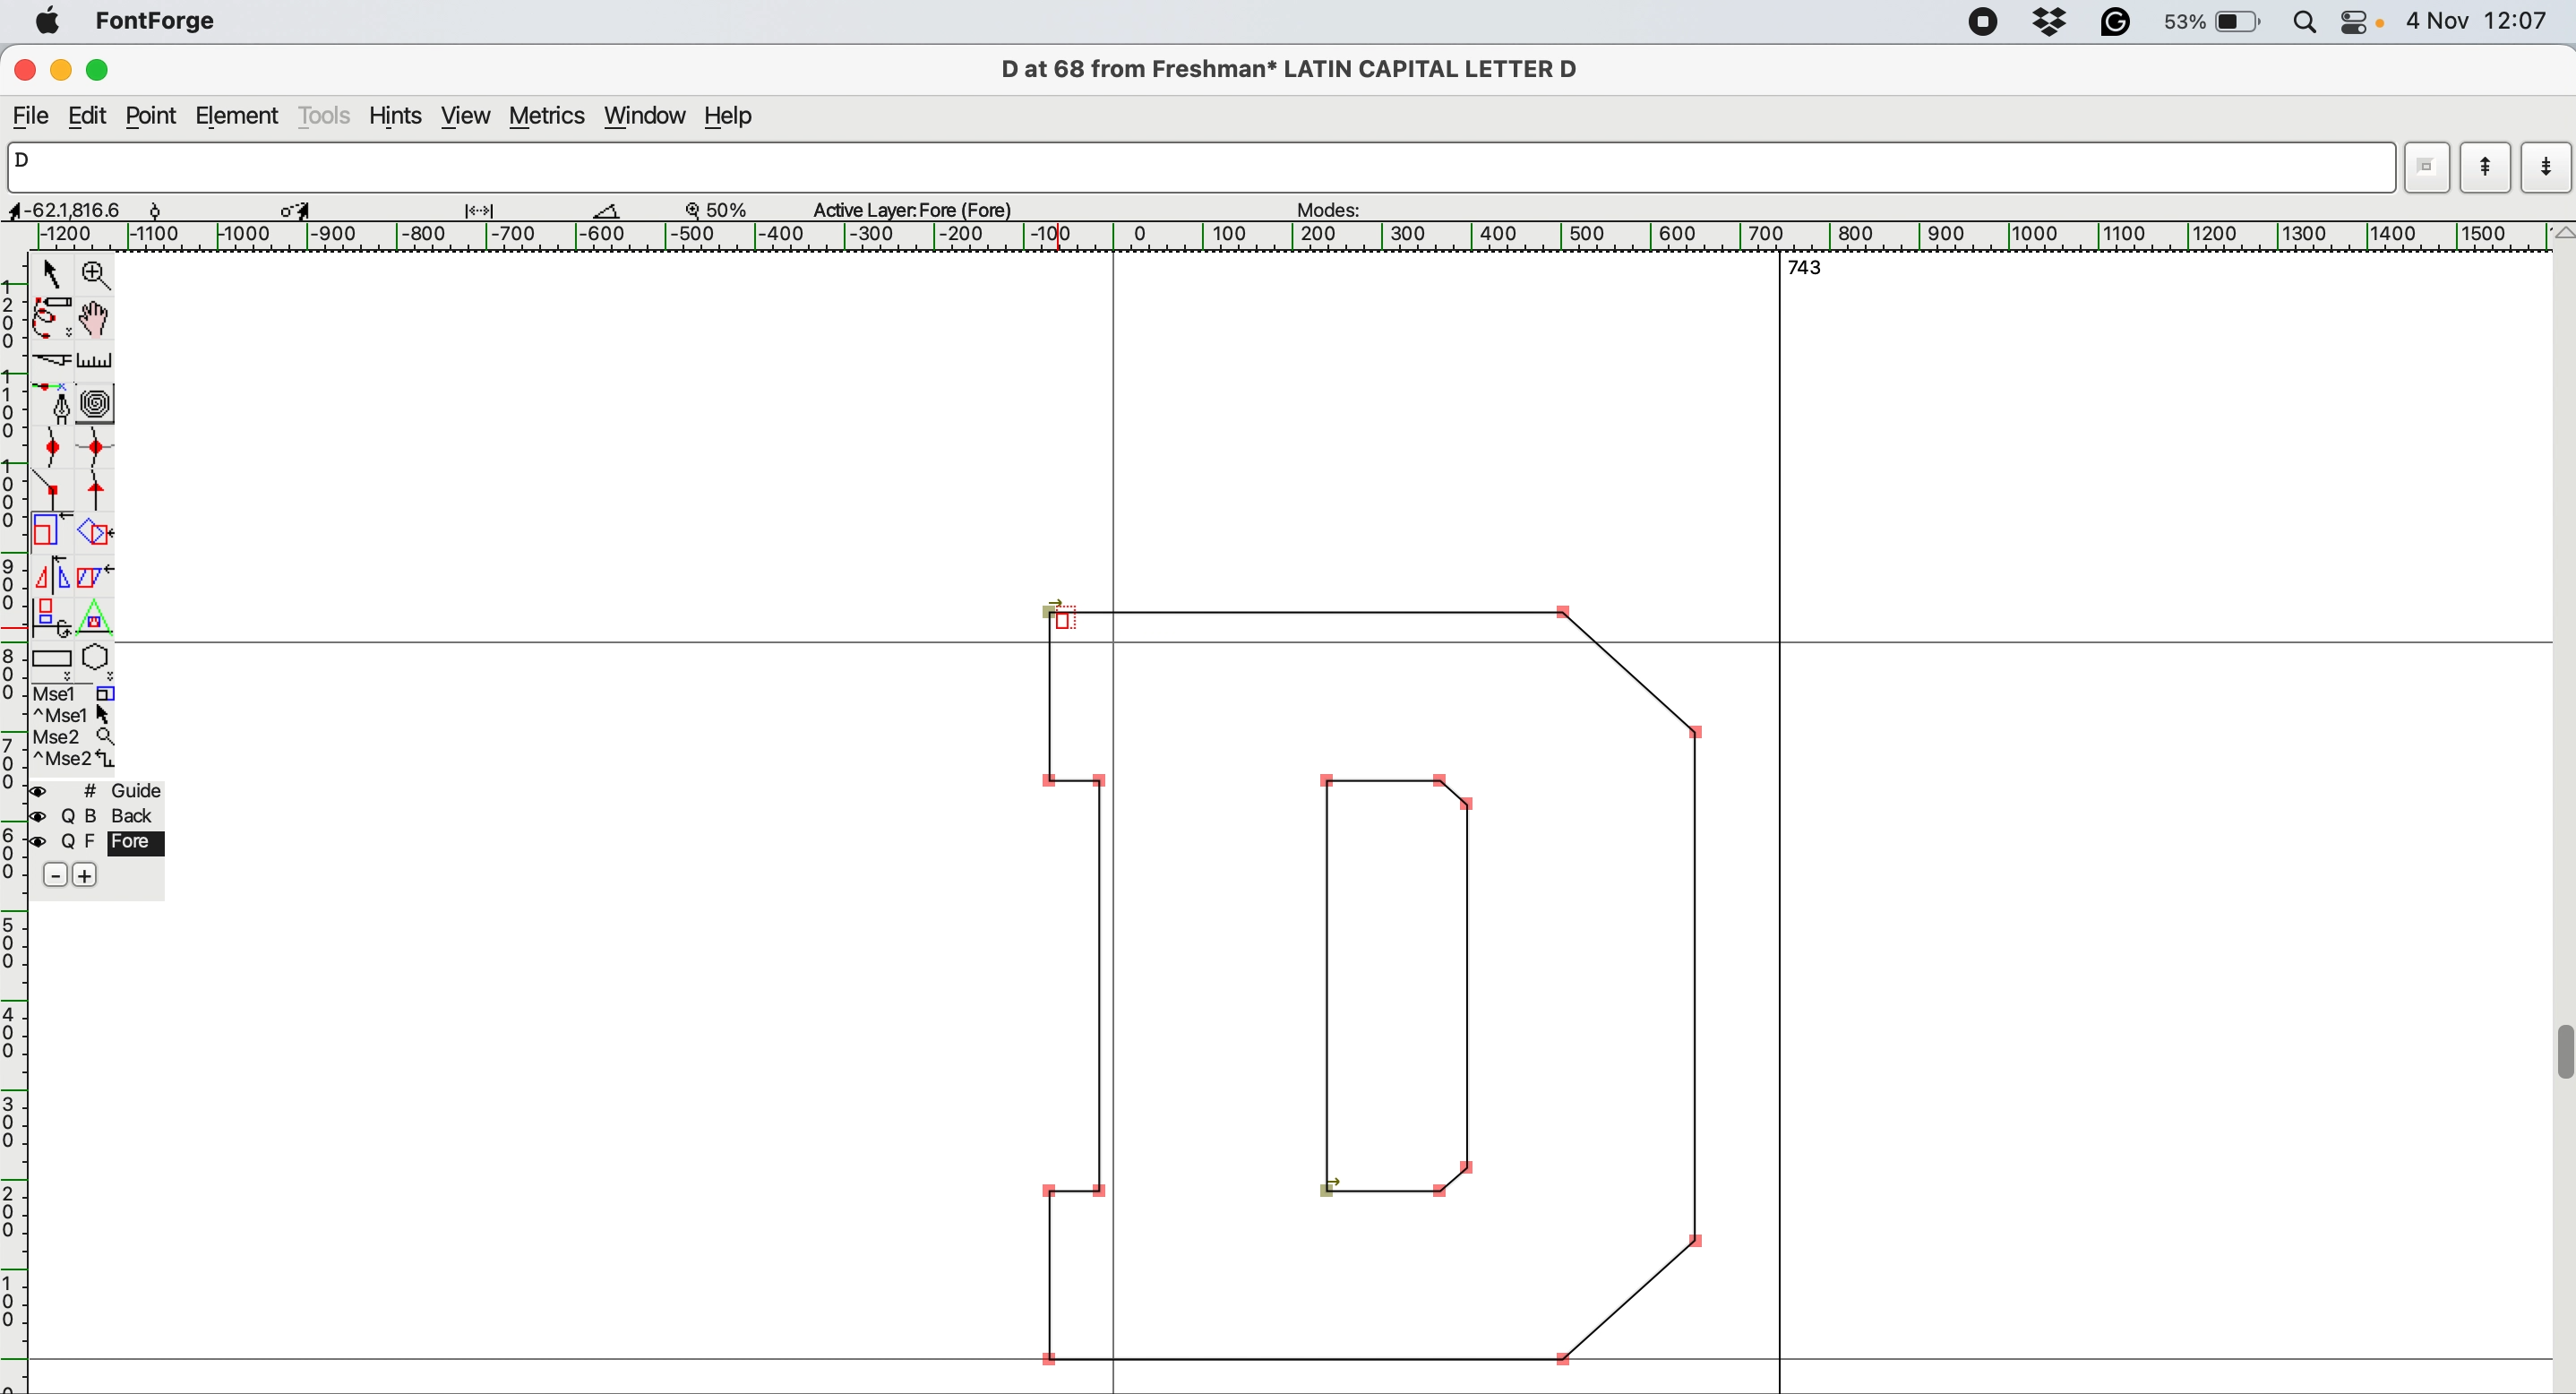 The image size is (2576, 1394). I want to click on add a vantage point, so click(103, 493).